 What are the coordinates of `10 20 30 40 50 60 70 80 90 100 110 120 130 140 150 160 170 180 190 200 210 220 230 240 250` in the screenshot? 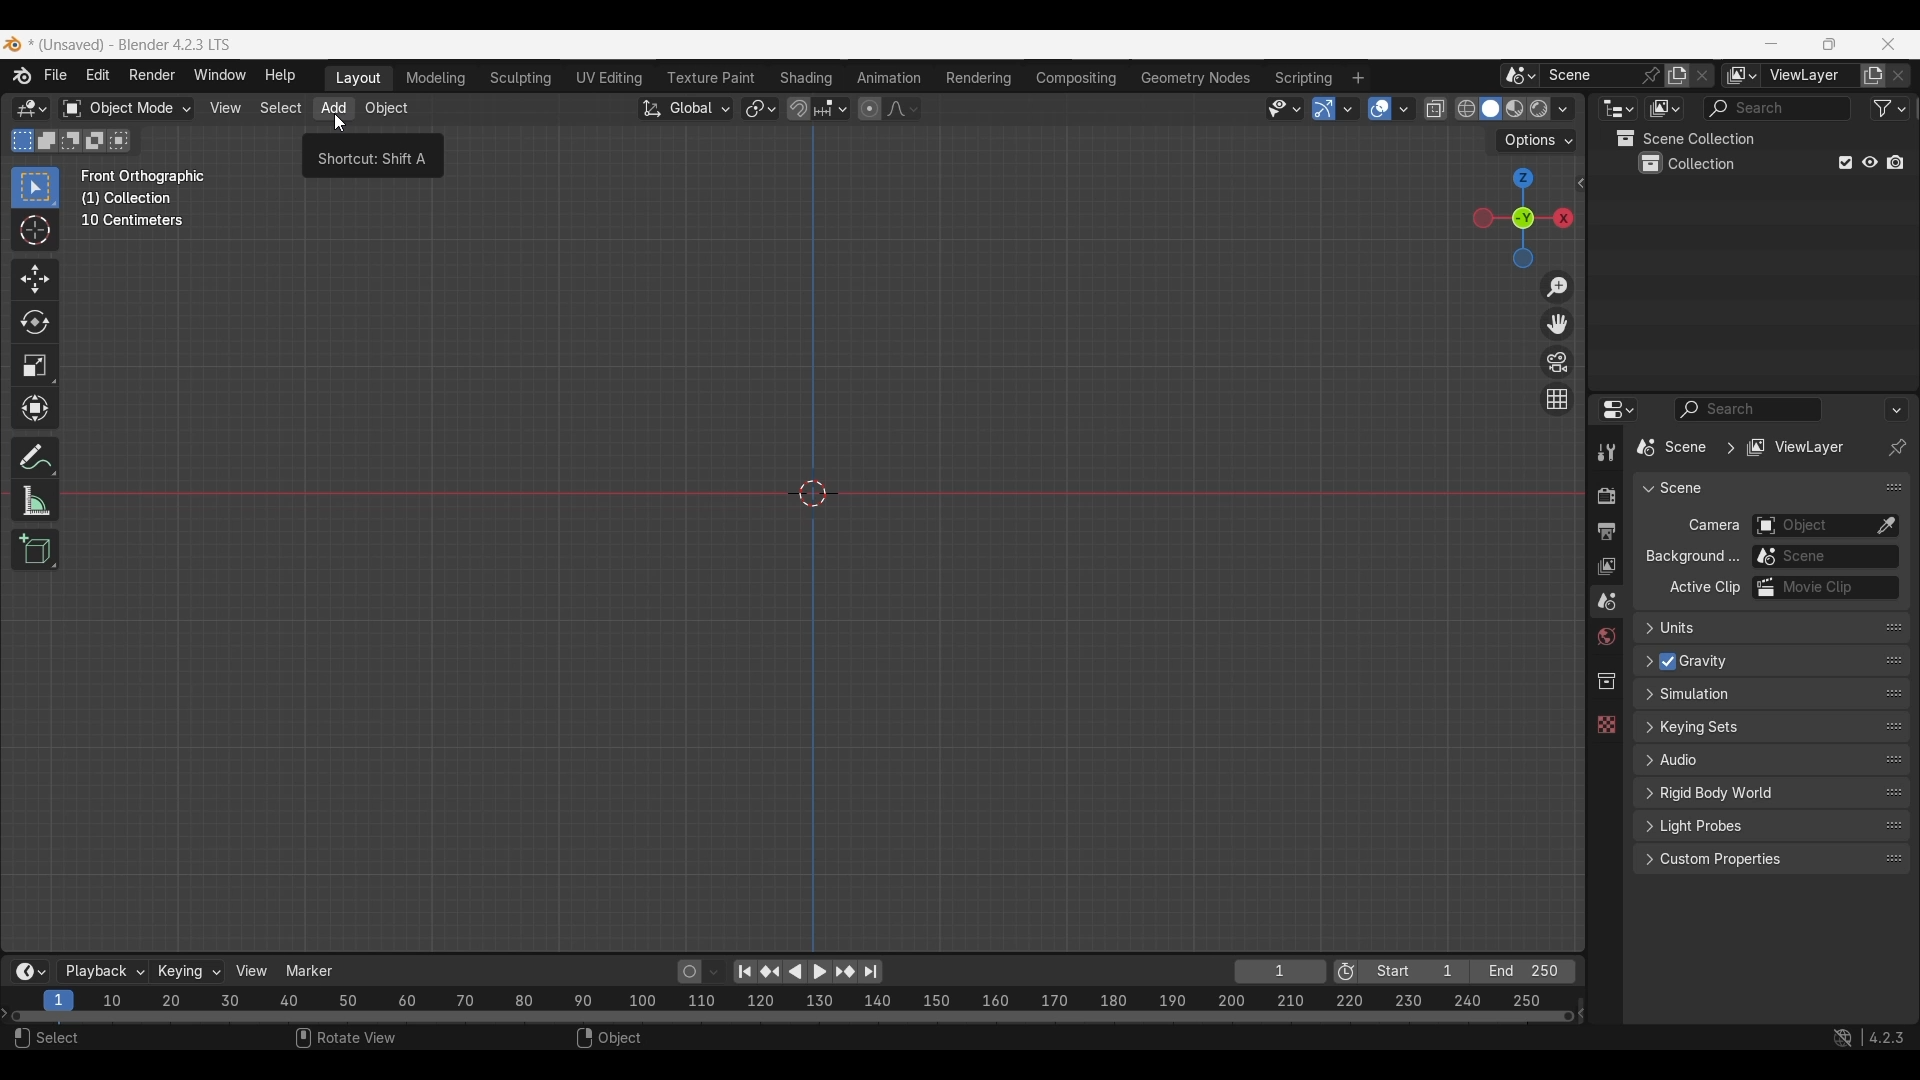 It's located at (827, 998).